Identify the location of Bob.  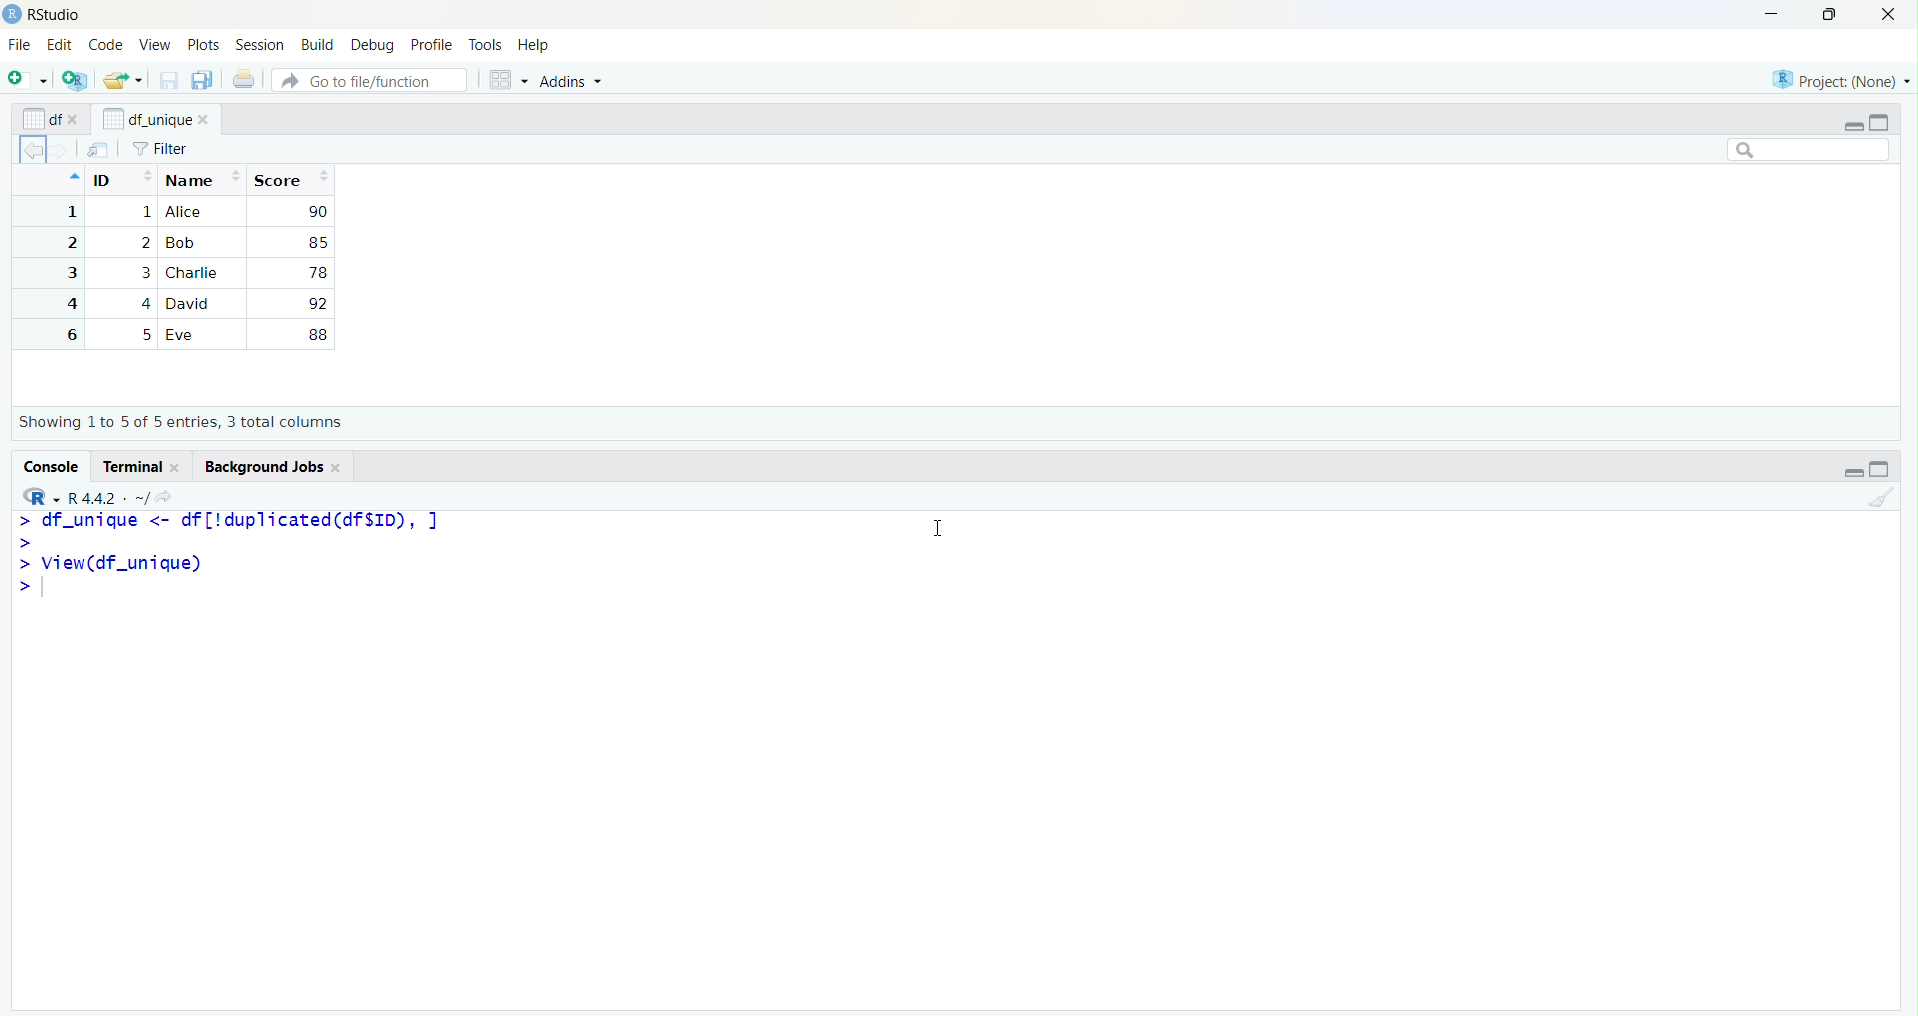
(185, 335).